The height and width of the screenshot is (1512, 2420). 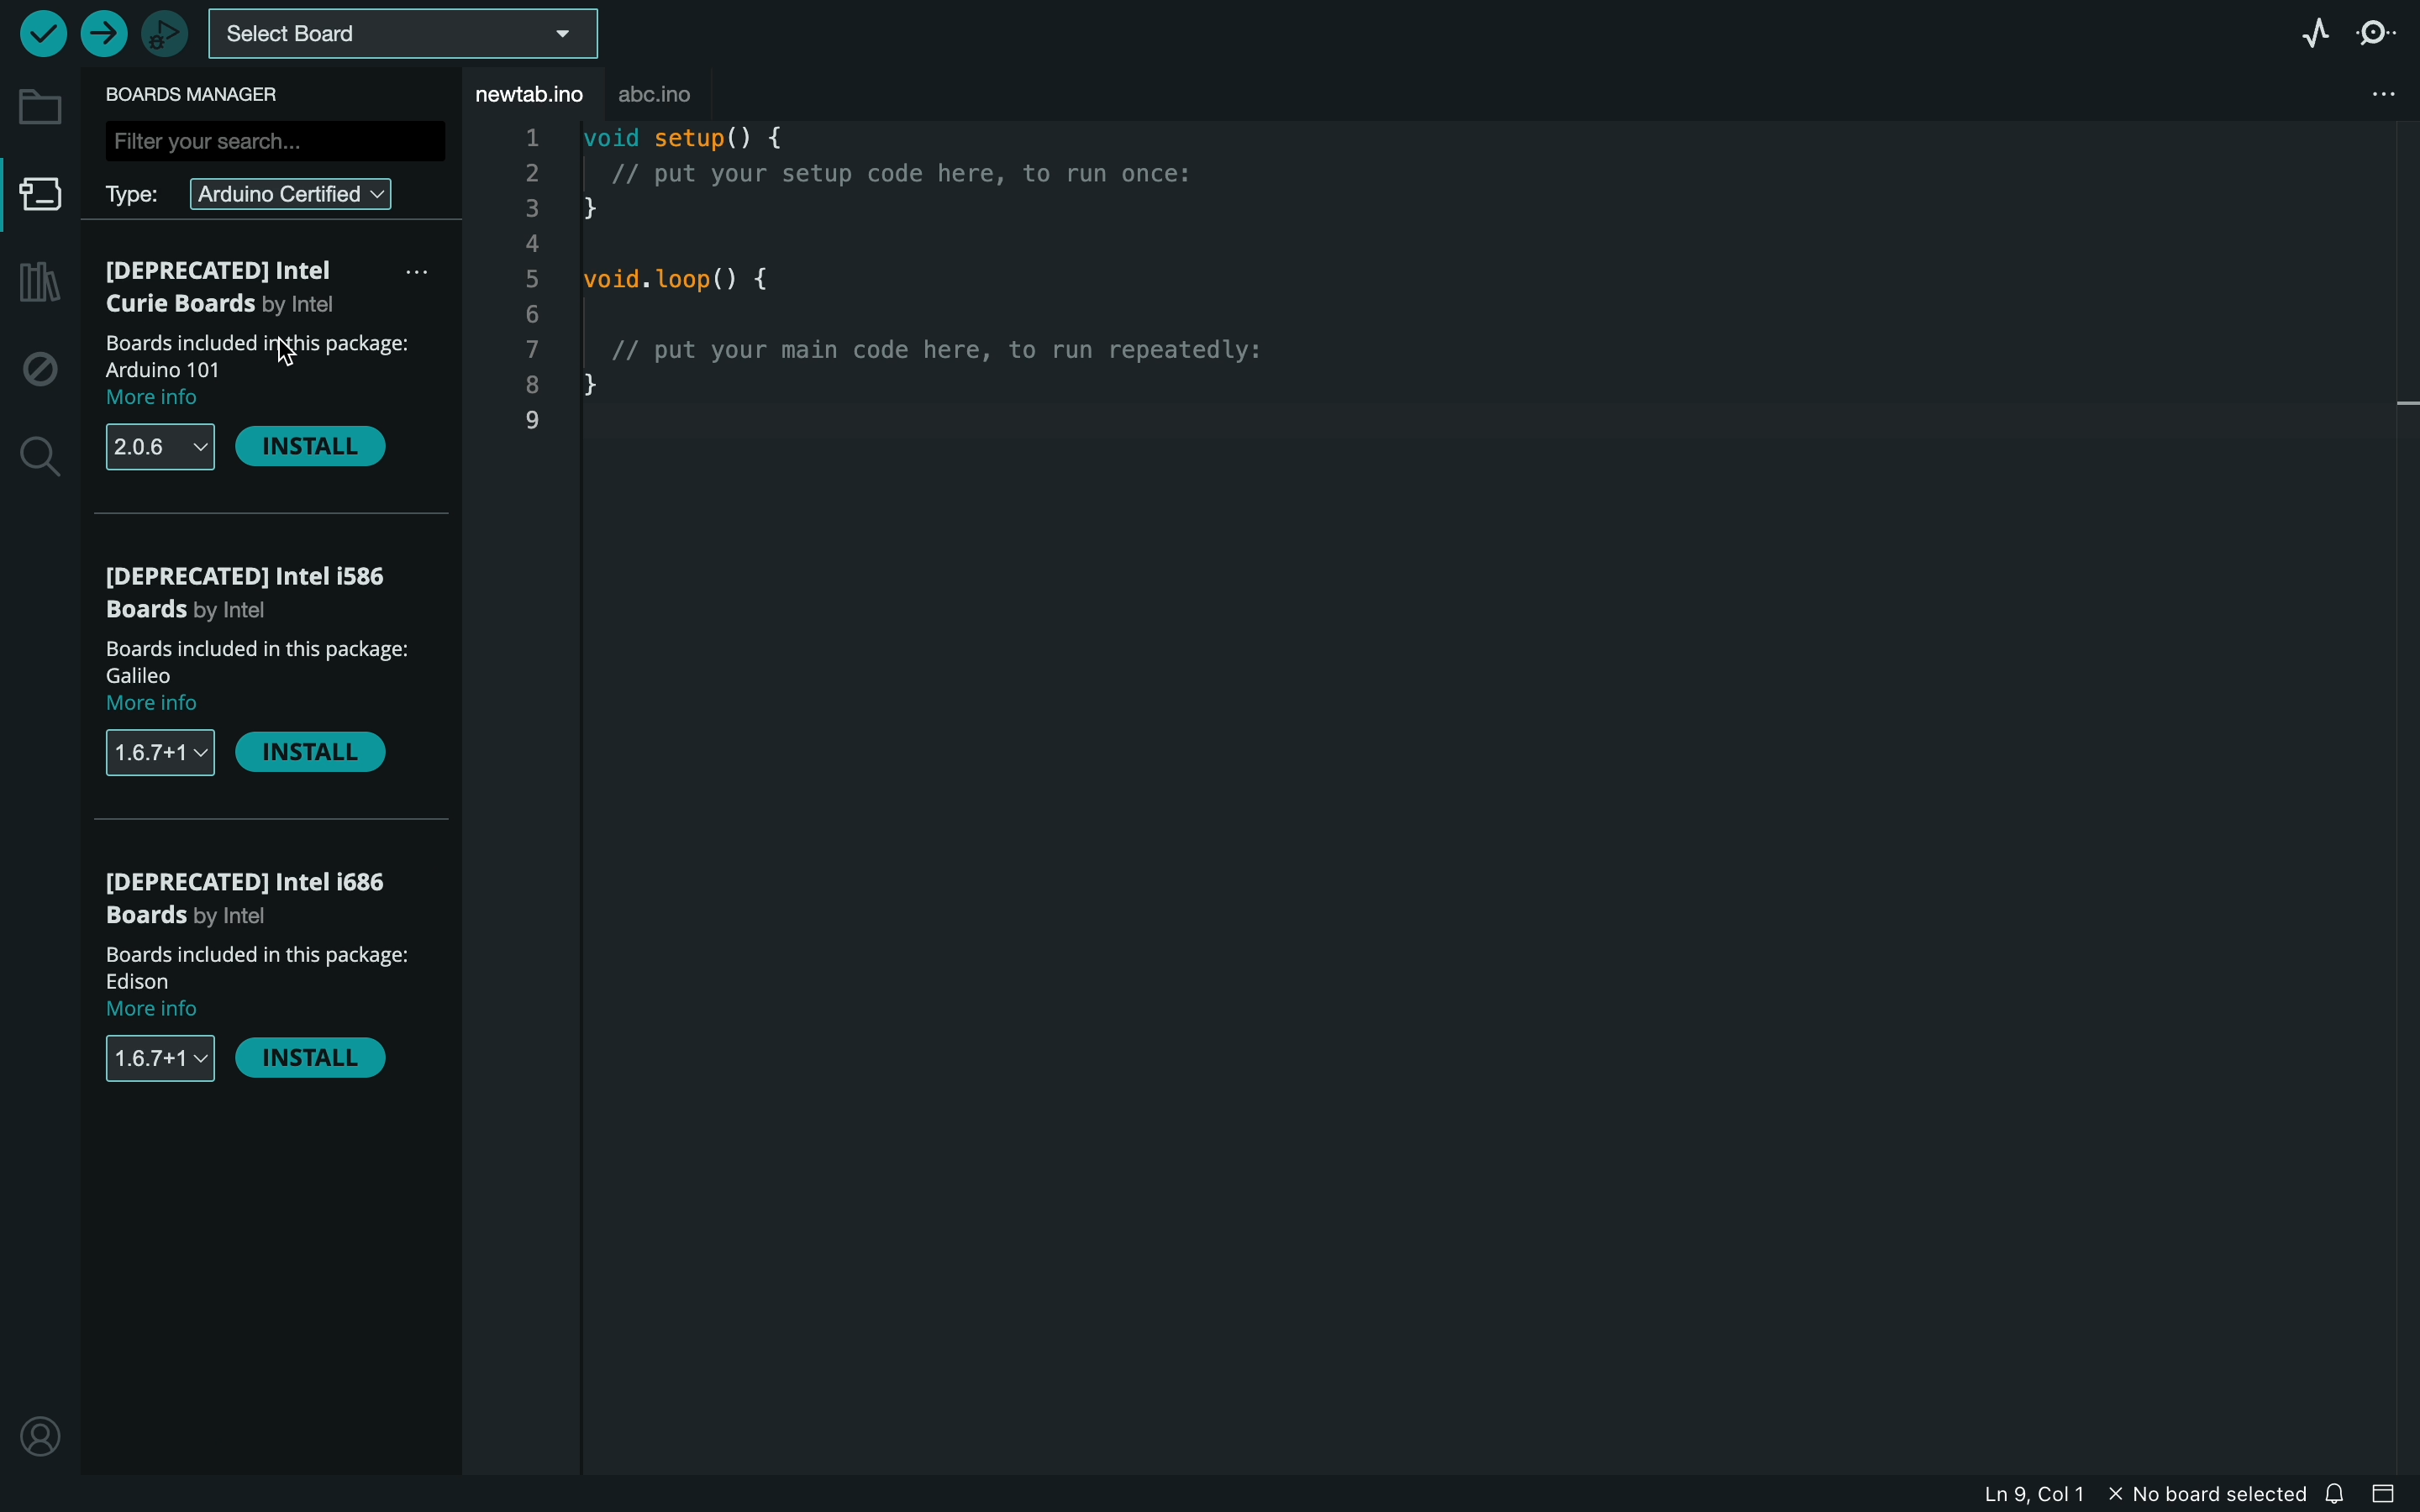 What do you see at coordinates (2312, 35) in the screenshot?
I see `serial plotter` at bounding box center [2312, 35].